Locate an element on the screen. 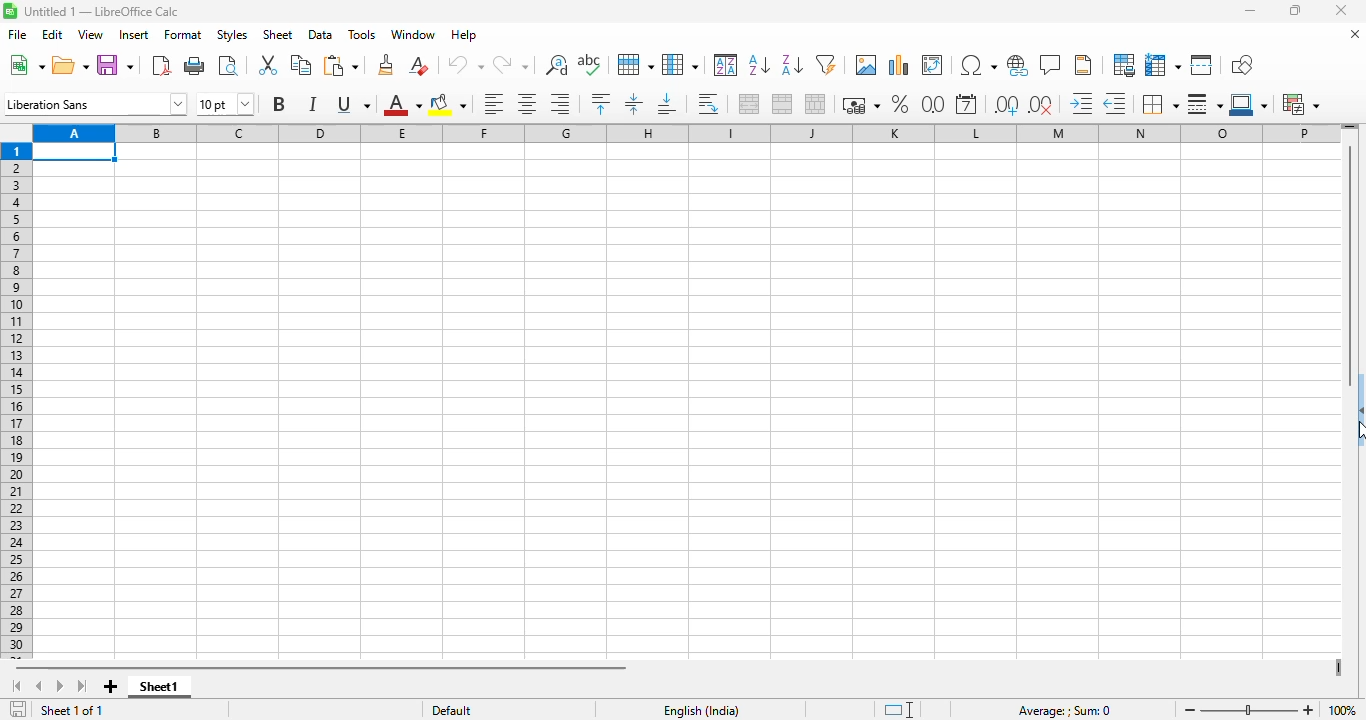 The width and height of the screenshot is (1366, 720). new is located at coordinates (25, 65).